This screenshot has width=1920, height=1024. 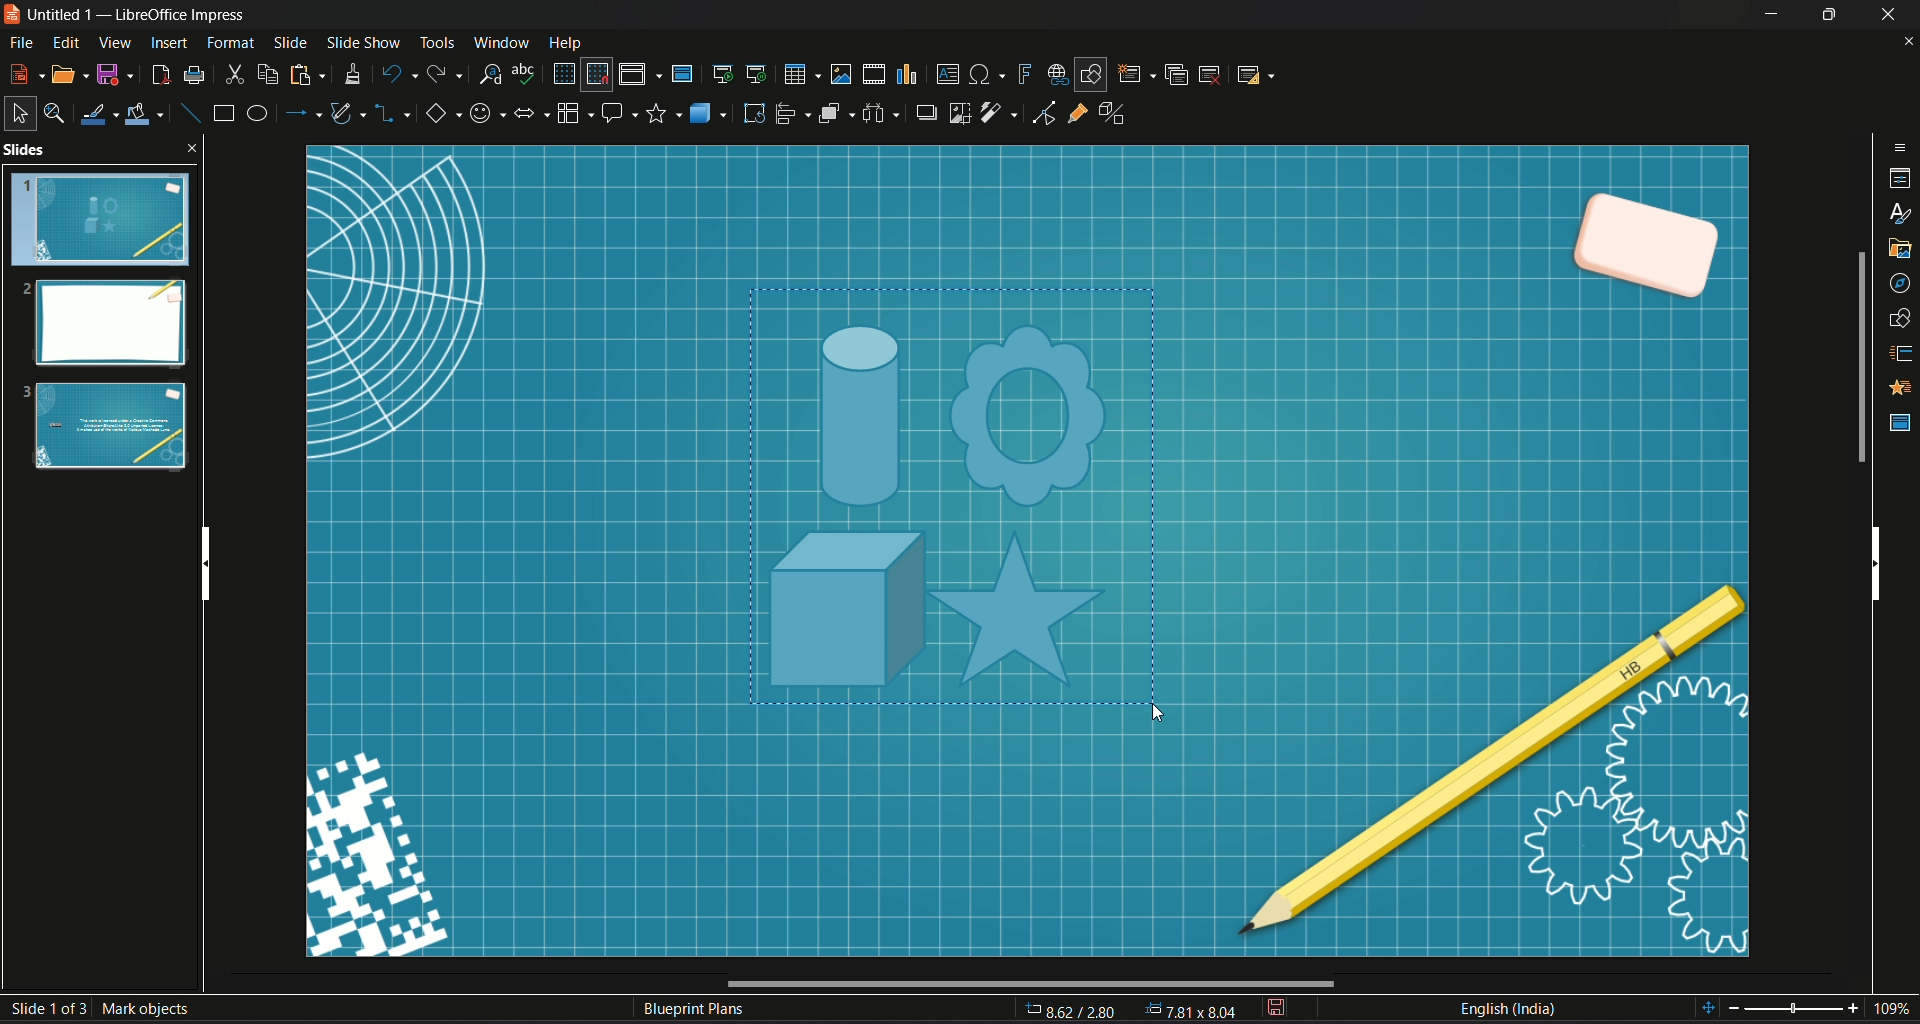 I want to click on delete slide, so click(x=1210, y=74).